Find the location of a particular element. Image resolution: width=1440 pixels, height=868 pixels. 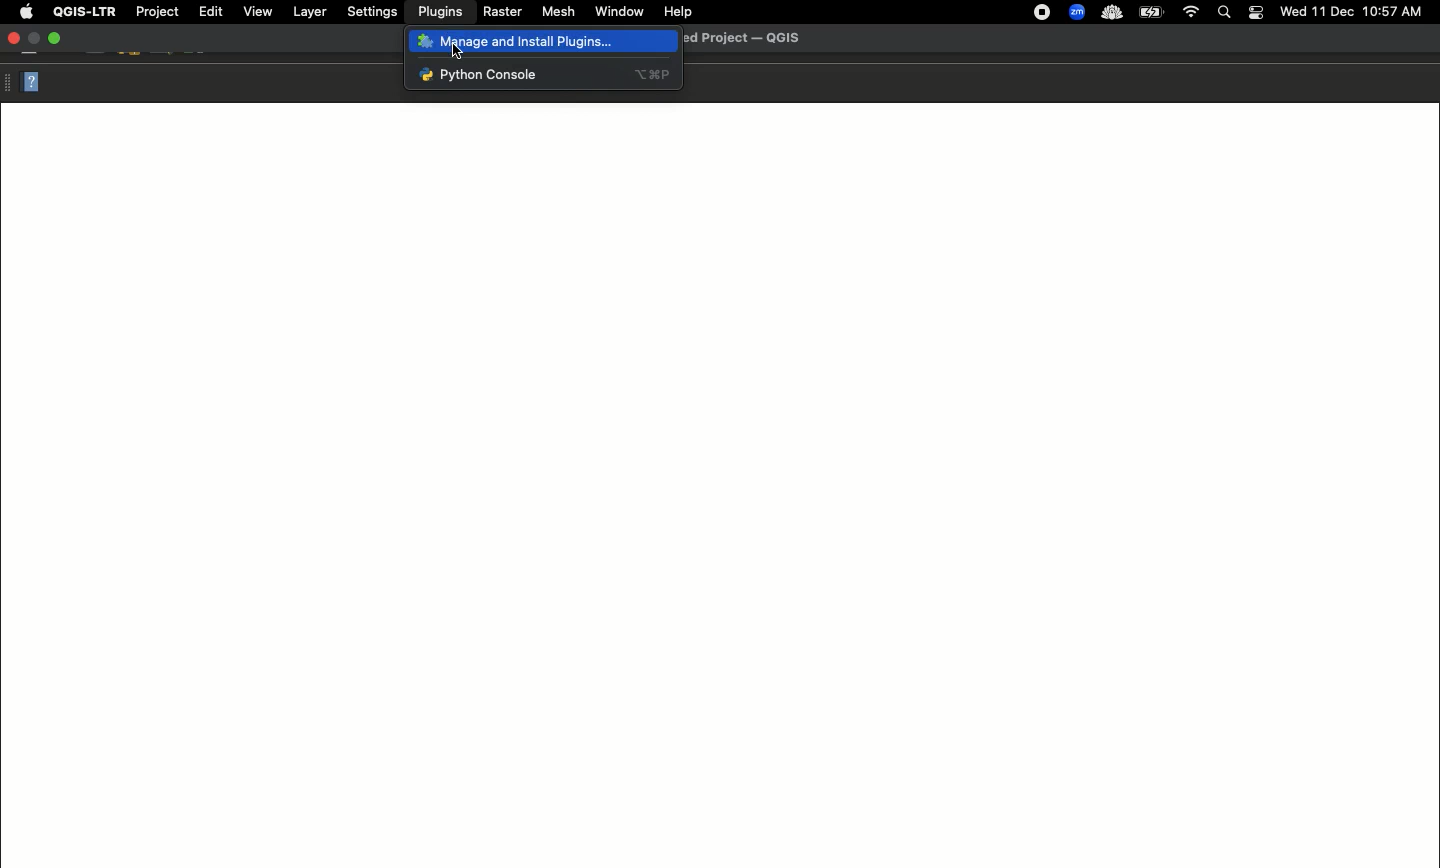

Extension is located at coordinates (1044, 13).